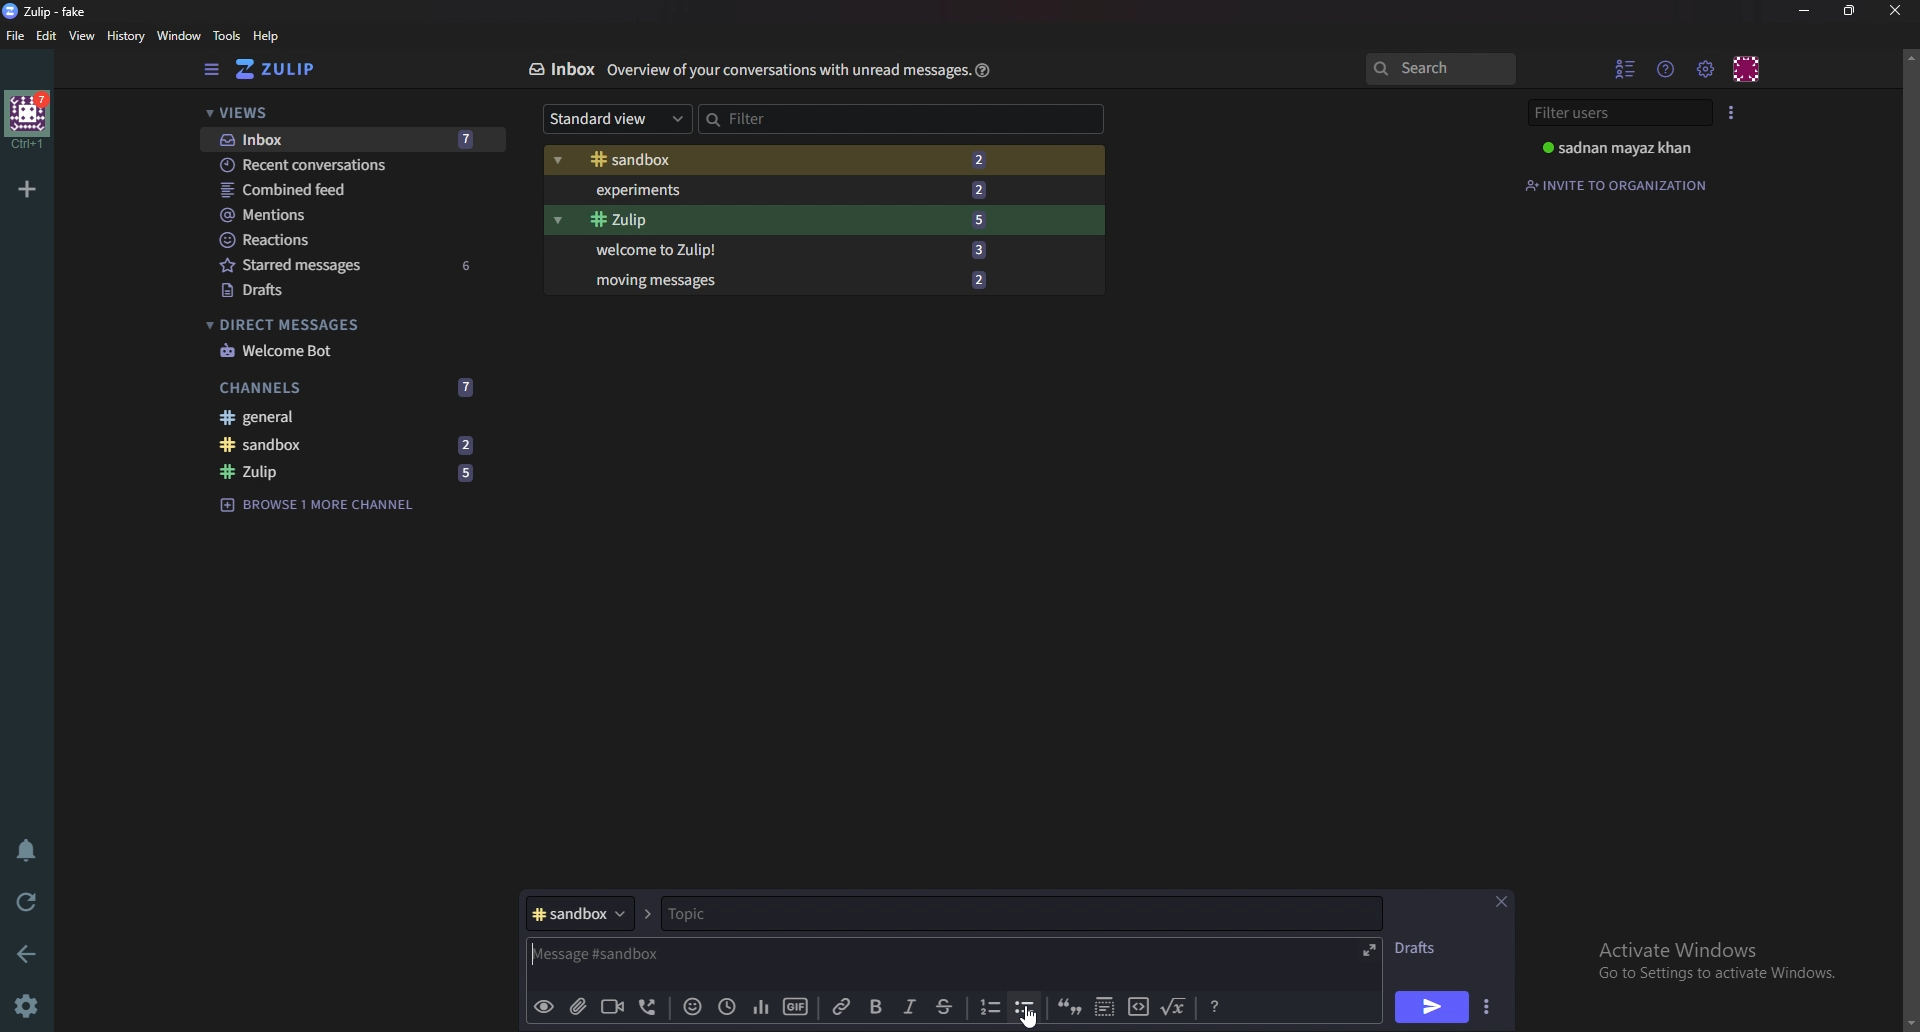 This screenshot has width=1920, height=1032. I want to click on Numbered list, so click(988, 1007).